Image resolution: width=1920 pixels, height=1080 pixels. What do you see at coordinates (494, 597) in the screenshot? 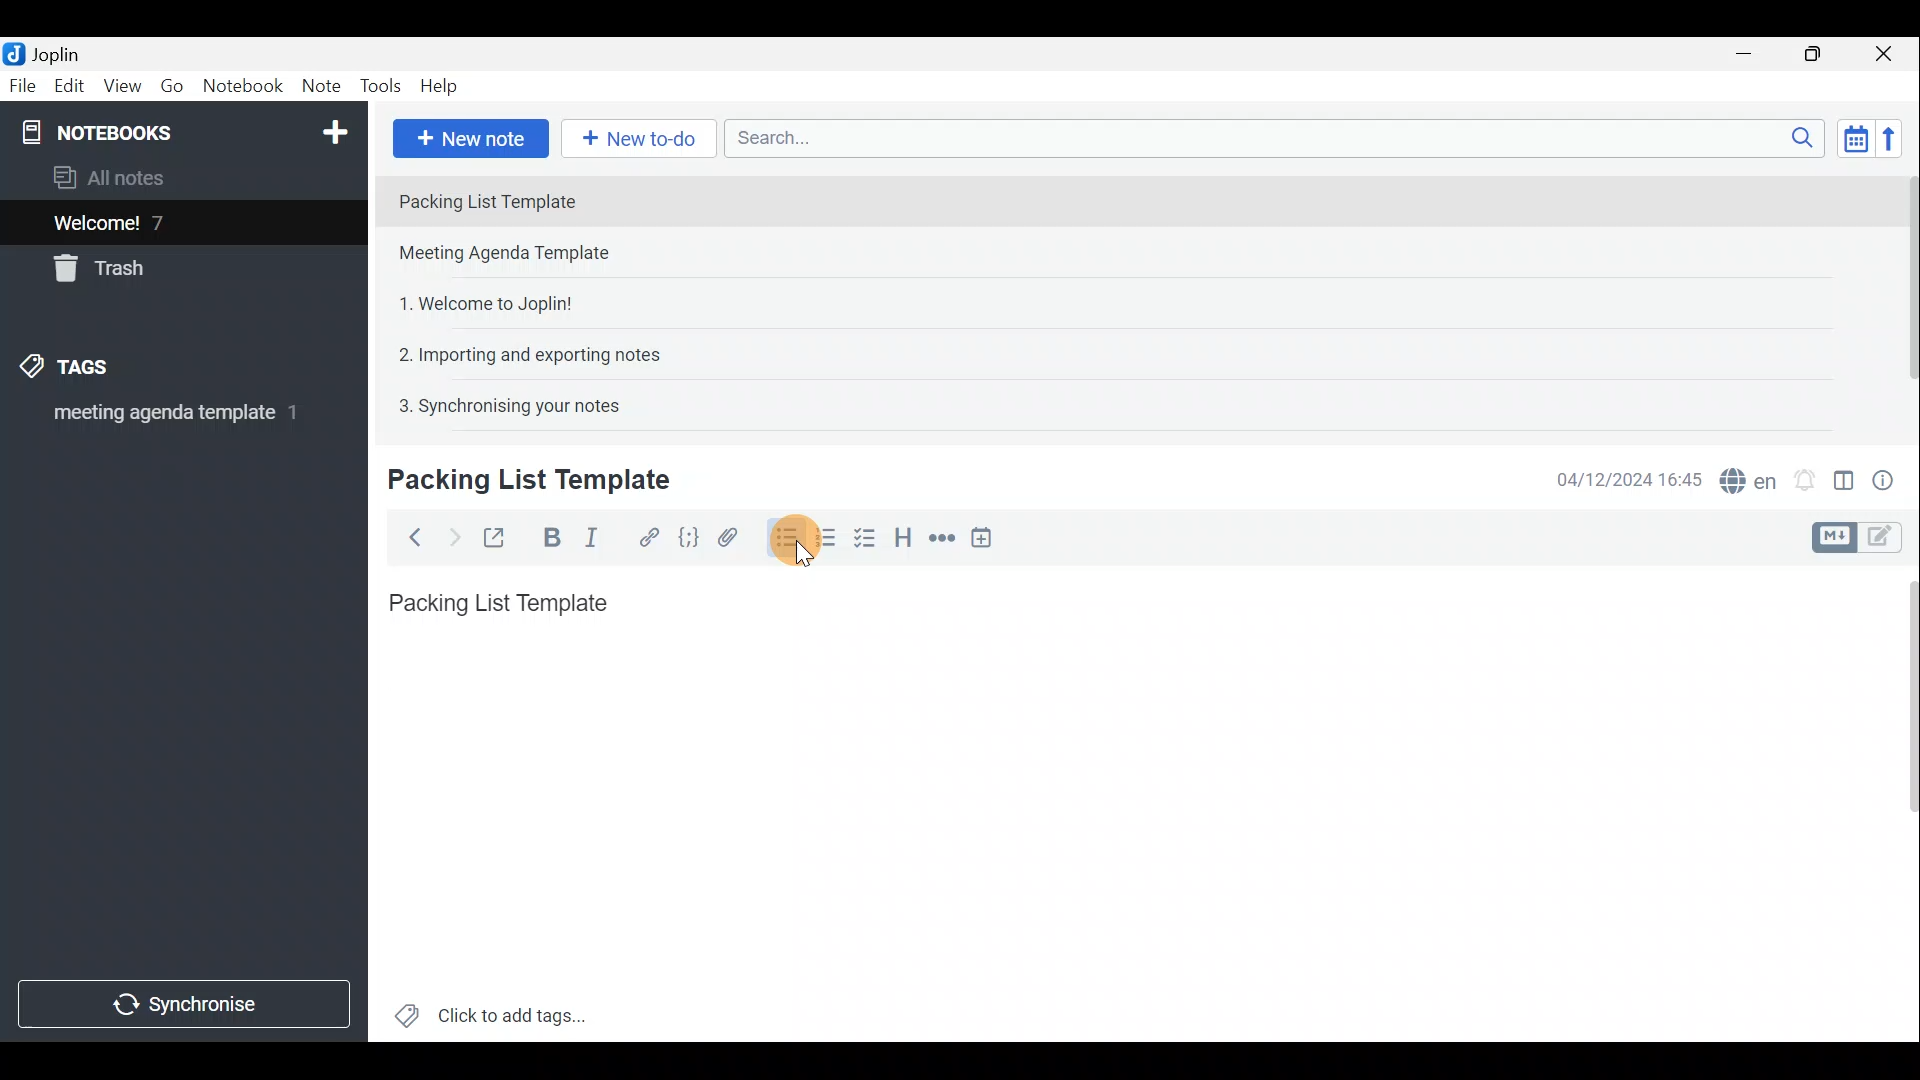
I see `Packing List Template` at bounding box center [494, 597].